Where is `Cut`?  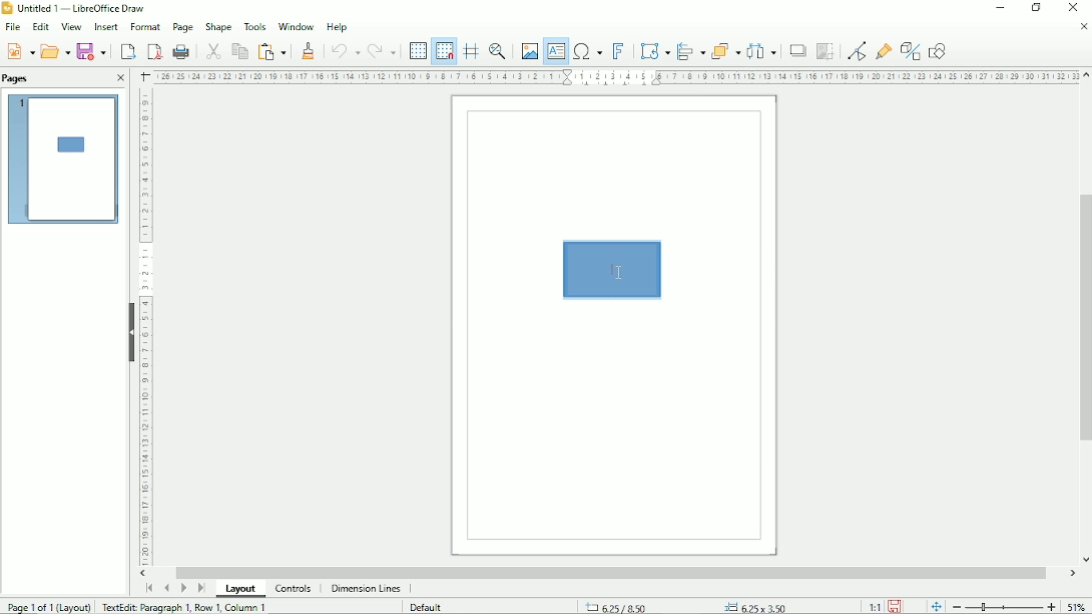 Cut is located at coordinates (212, 50).